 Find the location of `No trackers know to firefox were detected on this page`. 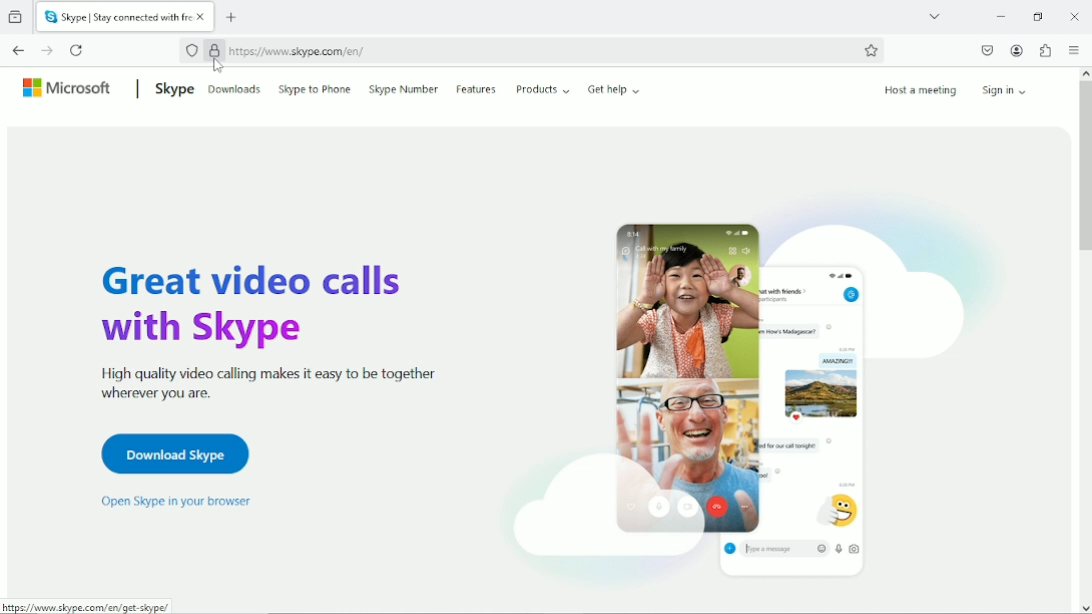

No trackers know to firefox were detected on this page is located at coordinates (192, 52).